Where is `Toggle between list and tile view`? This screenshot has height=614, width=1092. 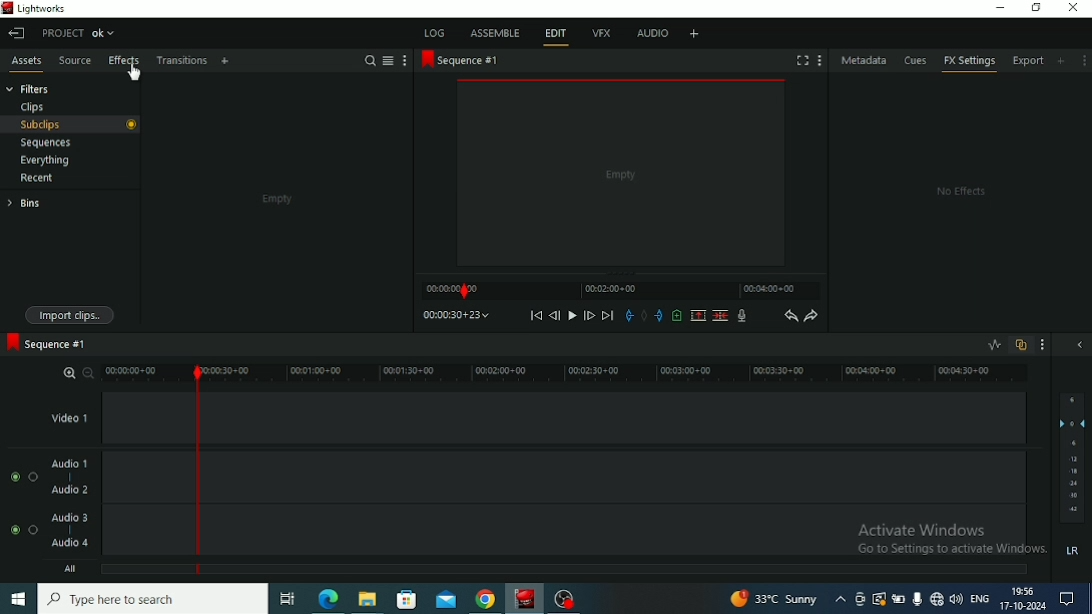 Toggle between list and tile view is located at coordinates (389, 61).